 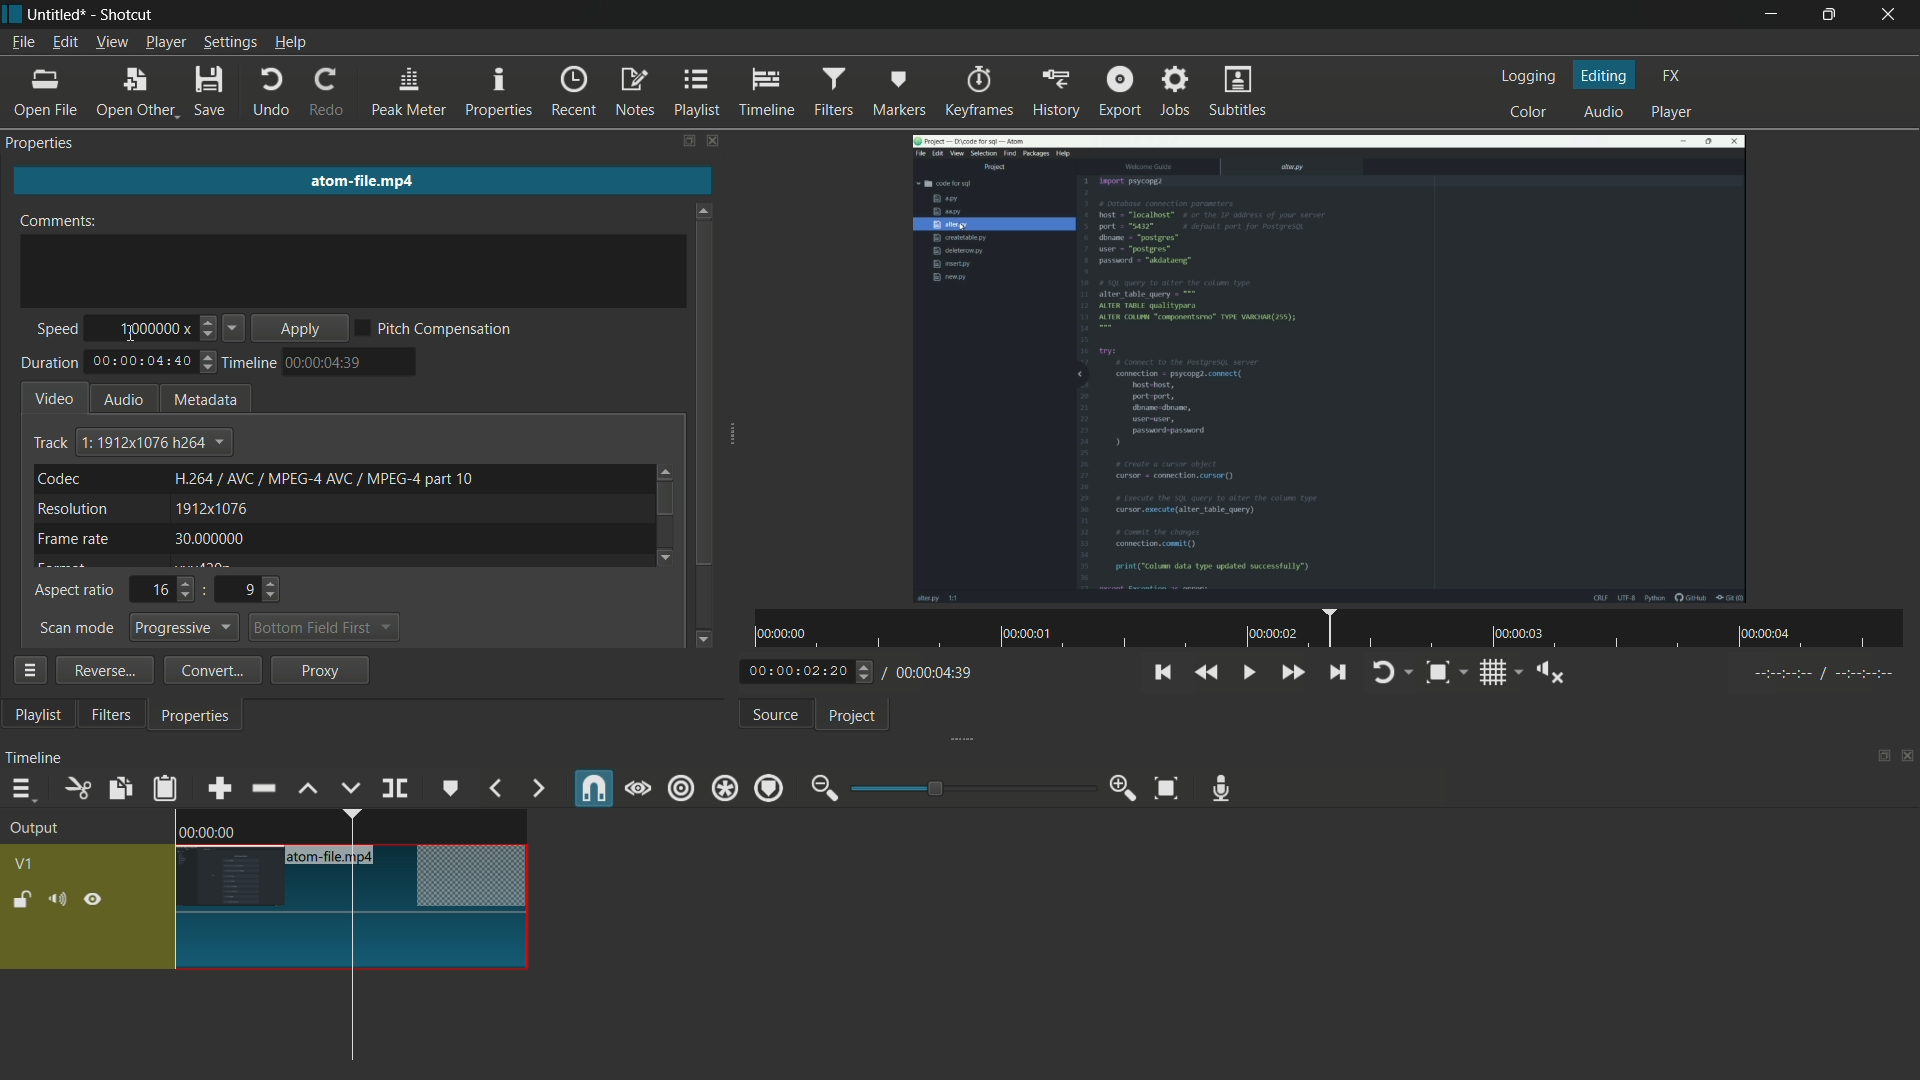 I want to click on quickly play forward, so click(x=1295, y=674).